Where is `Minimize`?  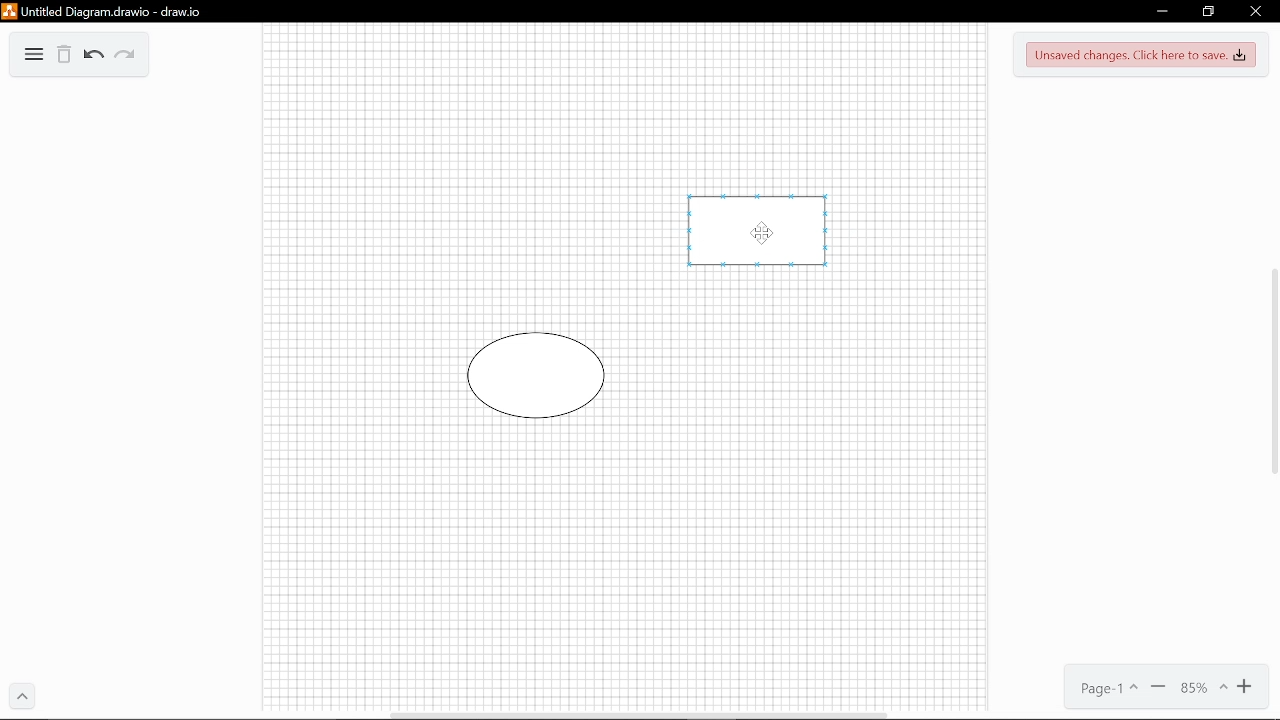
Minimize is located at coordinates (1159, 13).